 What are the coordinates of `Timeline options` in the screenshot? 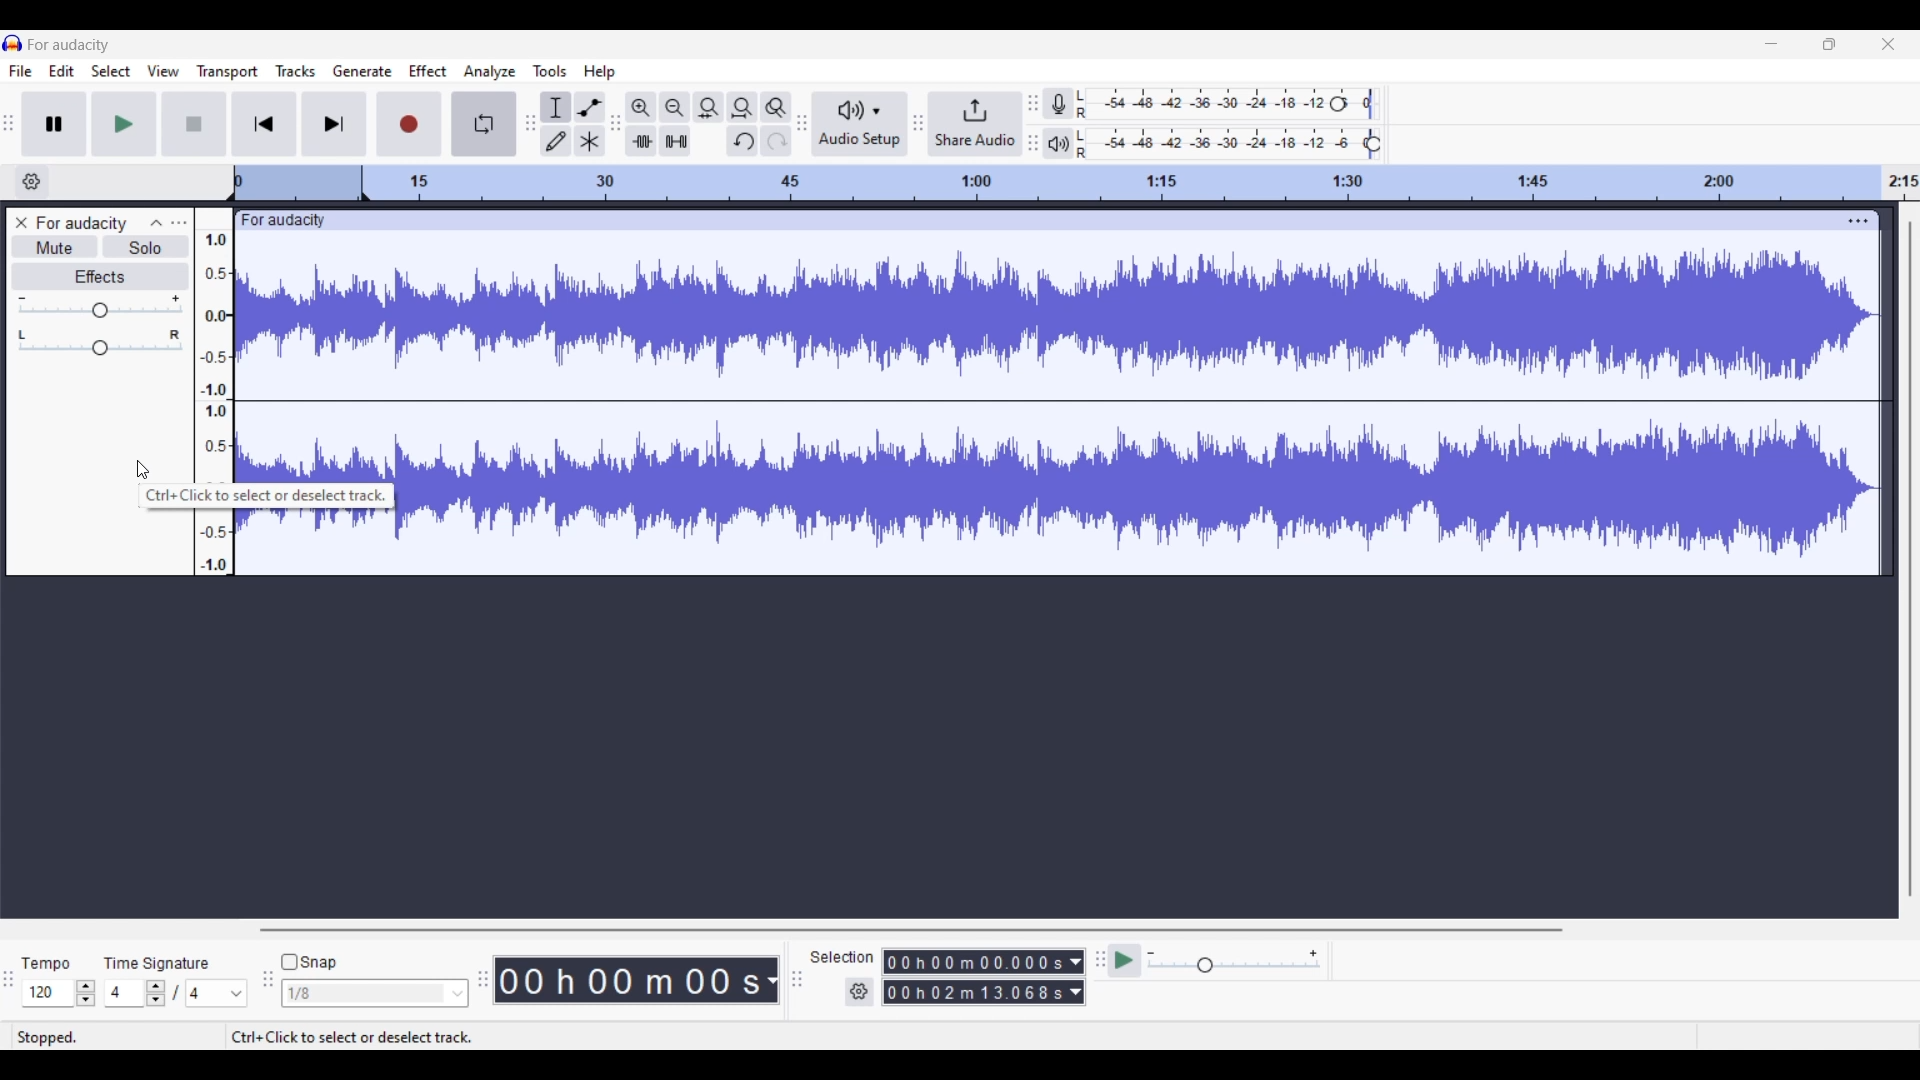 It's located at (33, 181).